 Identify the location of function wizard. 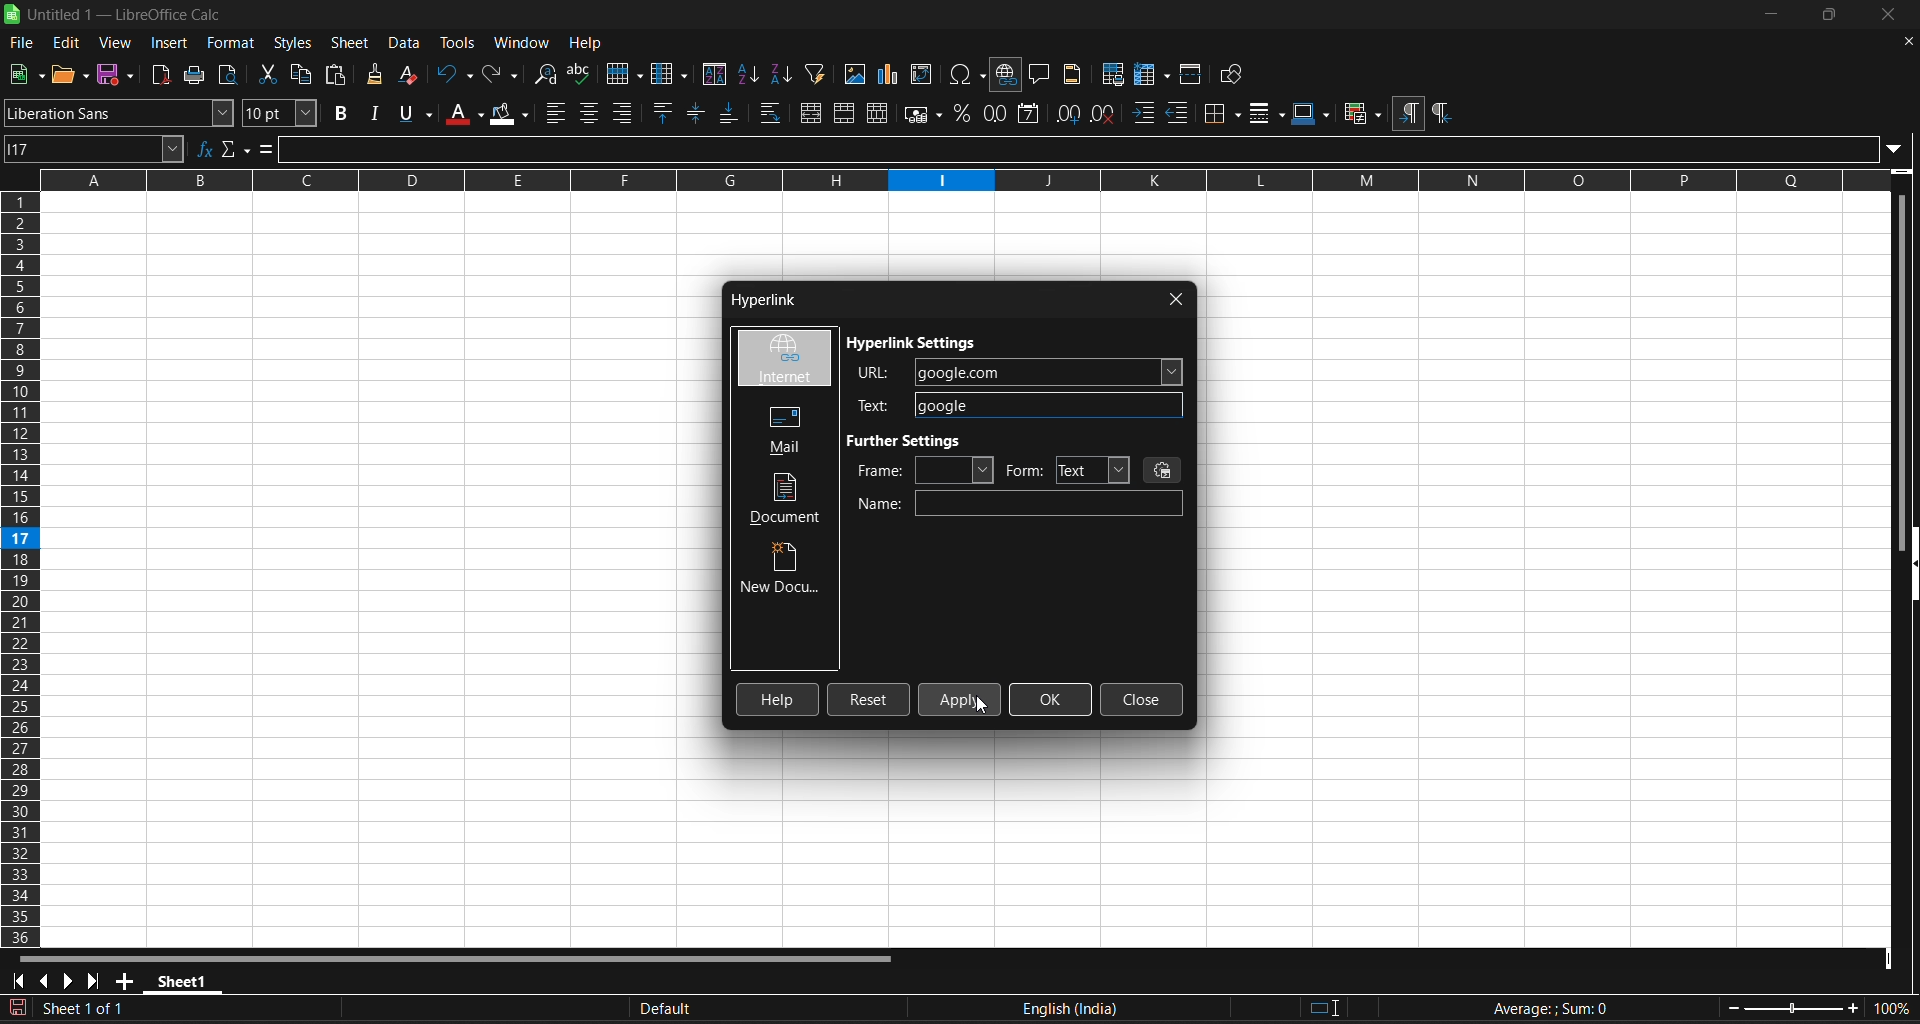
(206, 149).